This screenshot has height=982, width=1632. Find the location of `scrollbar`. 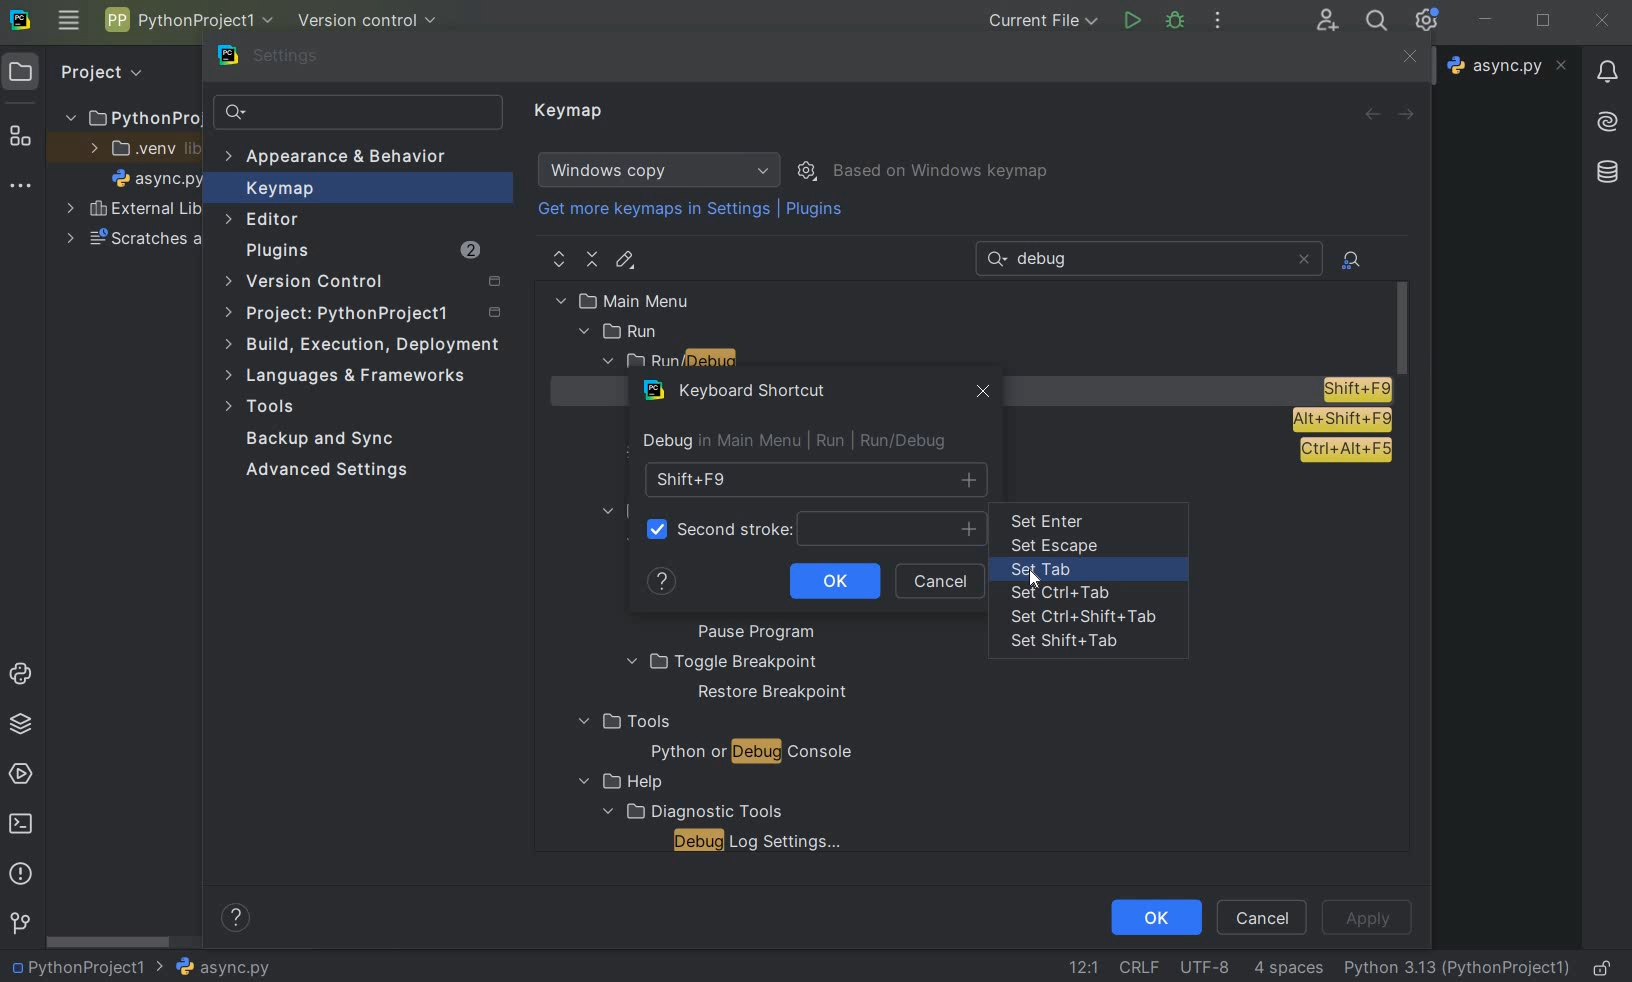

scrollbar is located at coordinates (110, 942).